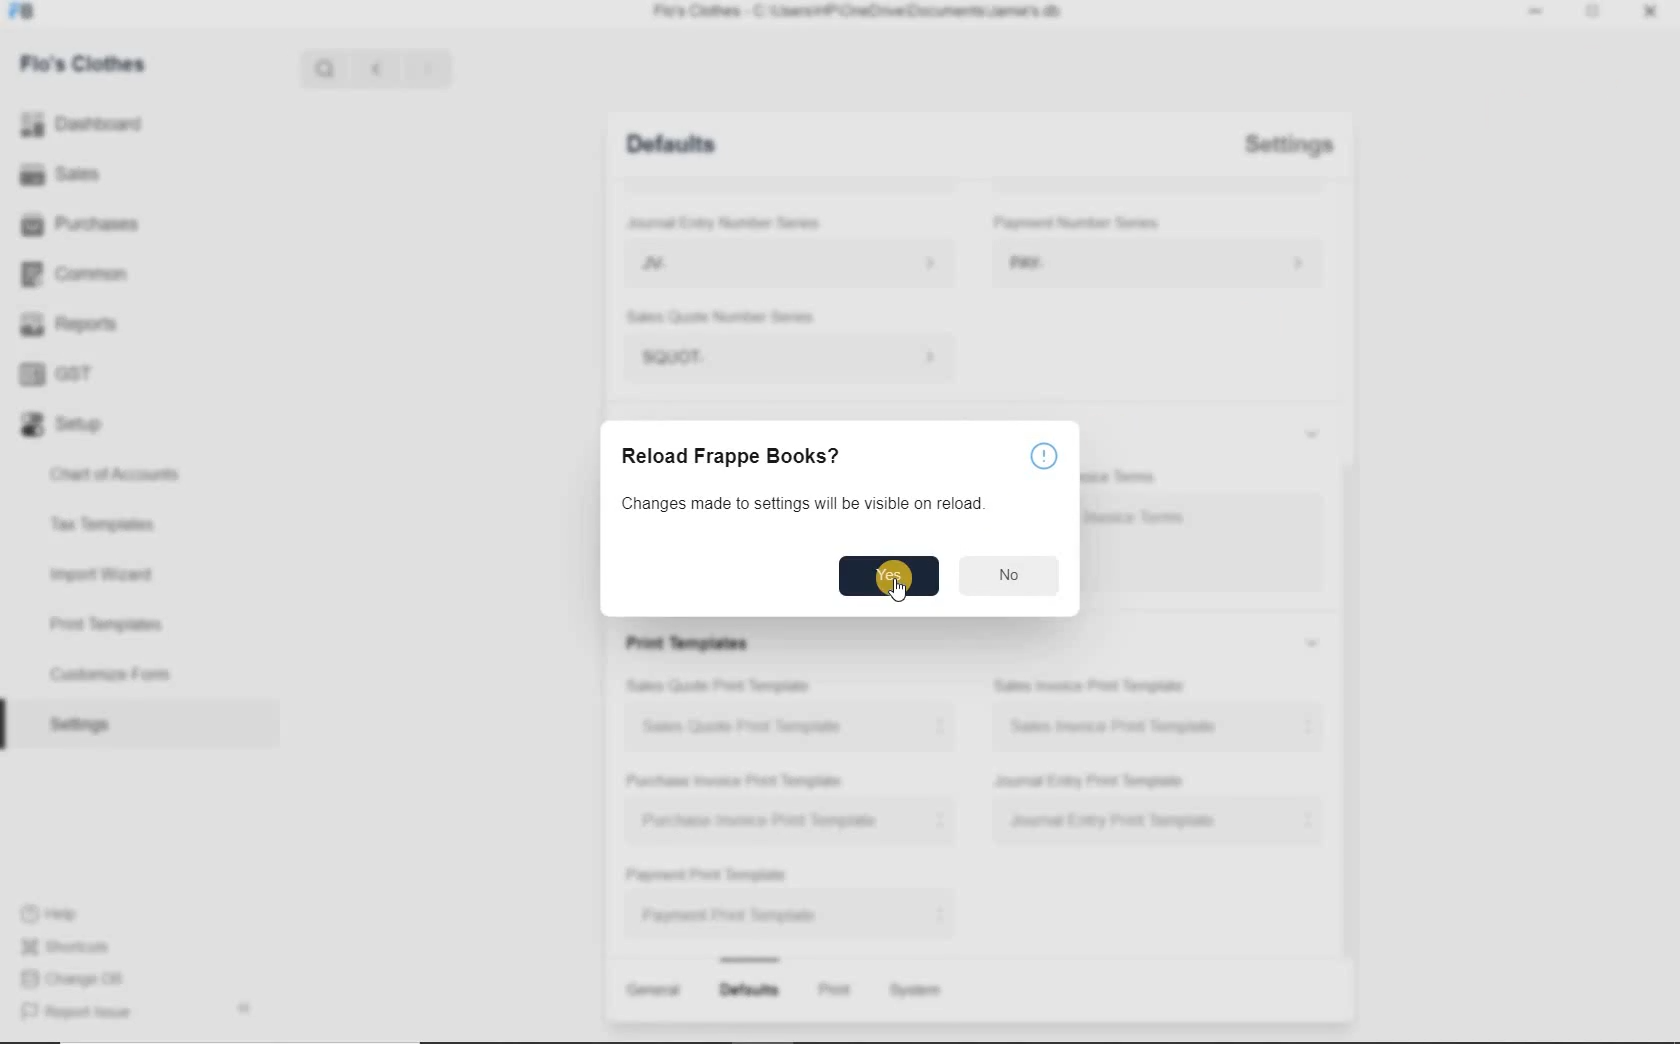 This screenshot has width=1680, height=1044. What do you see at coordinates (796, 354) in the screenshot?
I see `SQUOT` at bounding box center [796, 354].